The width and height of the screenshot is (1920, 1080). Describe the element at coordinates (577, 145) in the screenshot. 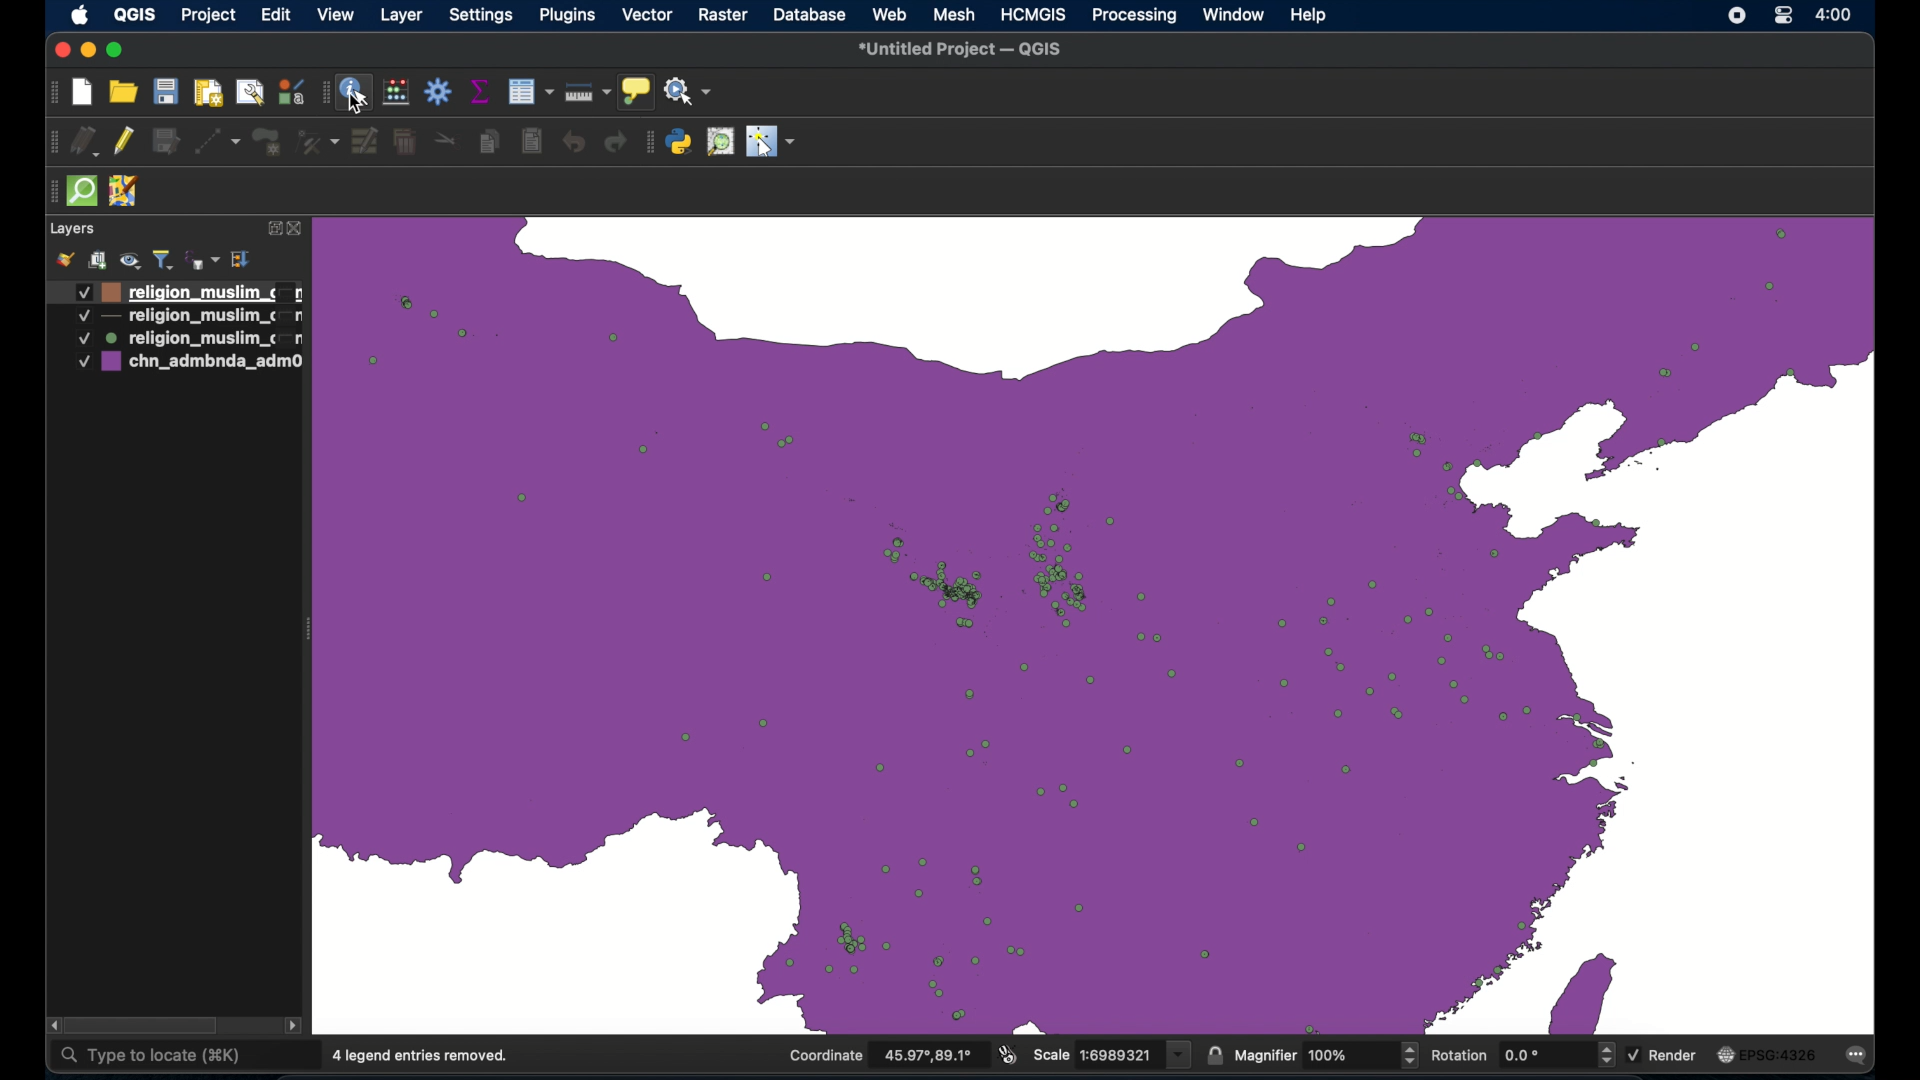

I see `undo` at that location.